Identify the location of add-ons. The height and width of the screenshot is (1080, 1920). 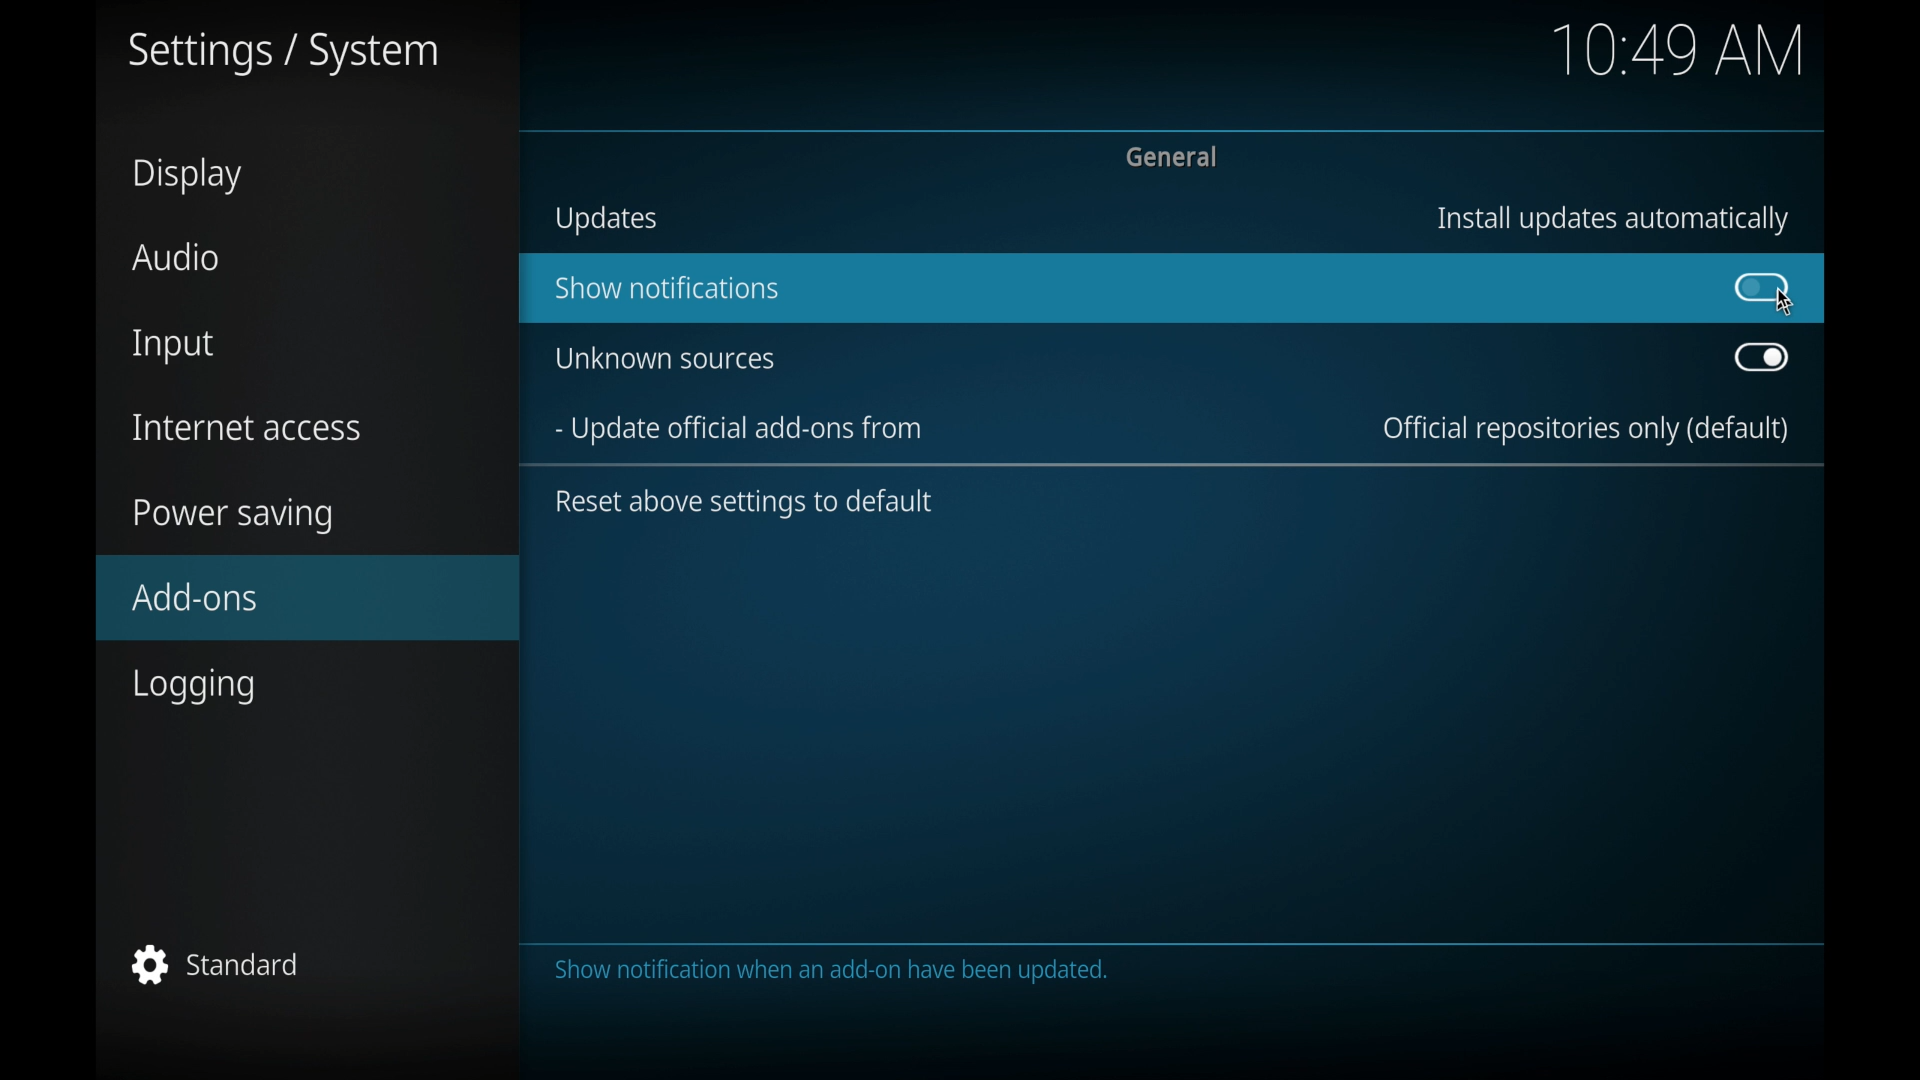
(194, 594).